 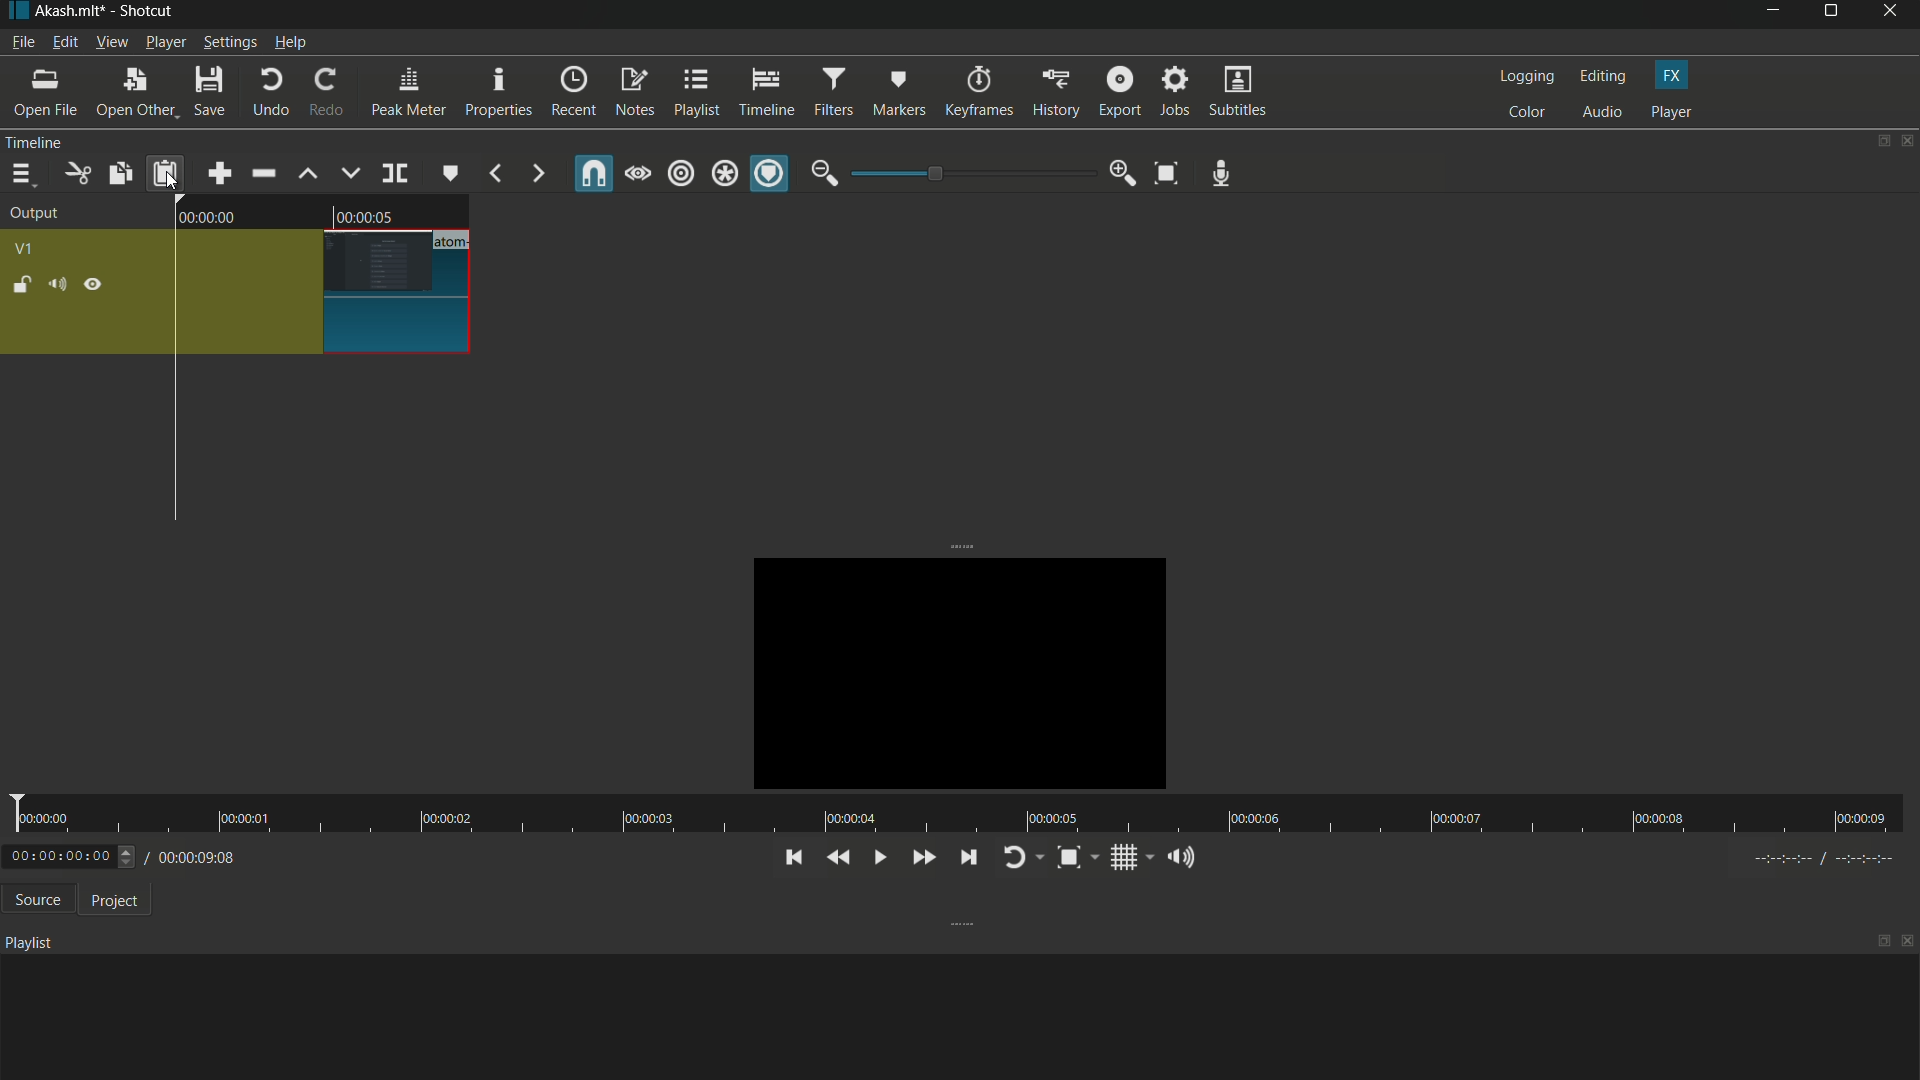 I want to click on paste, so click(x=165, y=175).